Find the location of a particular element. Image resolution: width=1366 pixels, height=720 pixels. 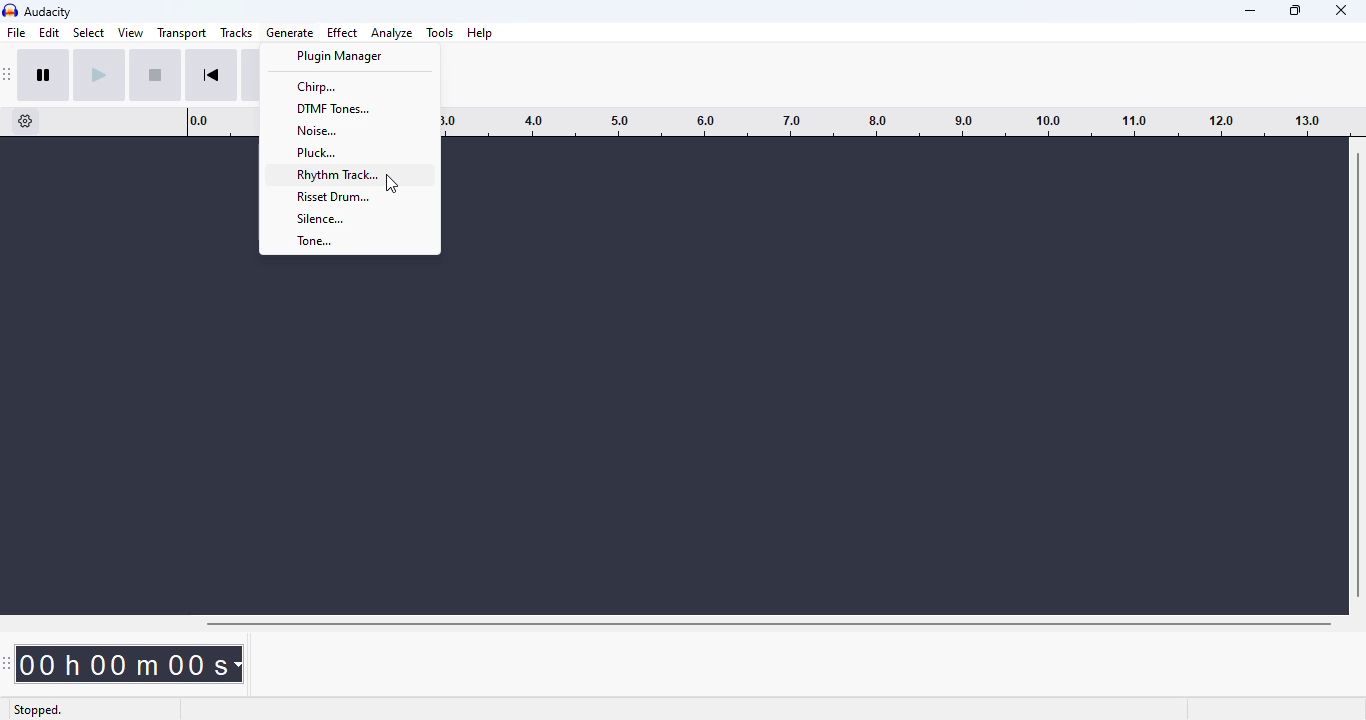

risset drum is located at coordinates (344, 196).